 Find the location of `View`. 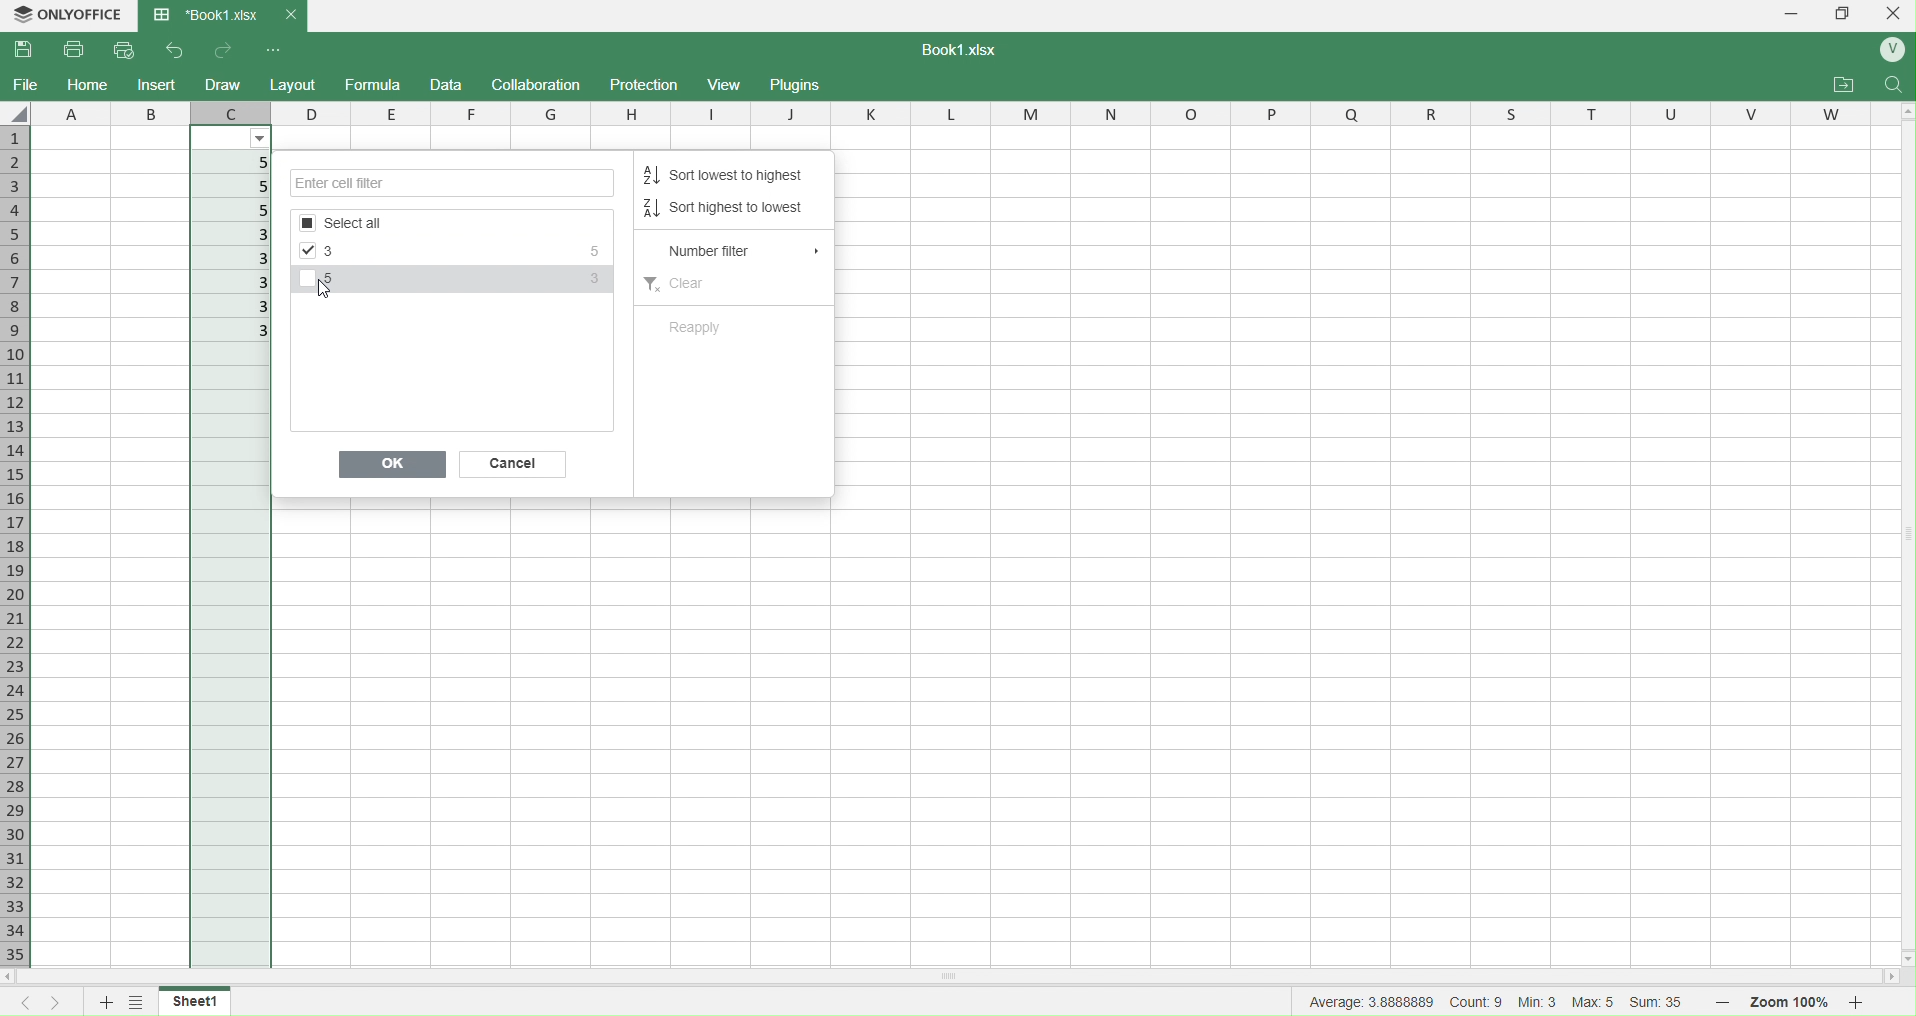

View is located at coordinates (728, 84).